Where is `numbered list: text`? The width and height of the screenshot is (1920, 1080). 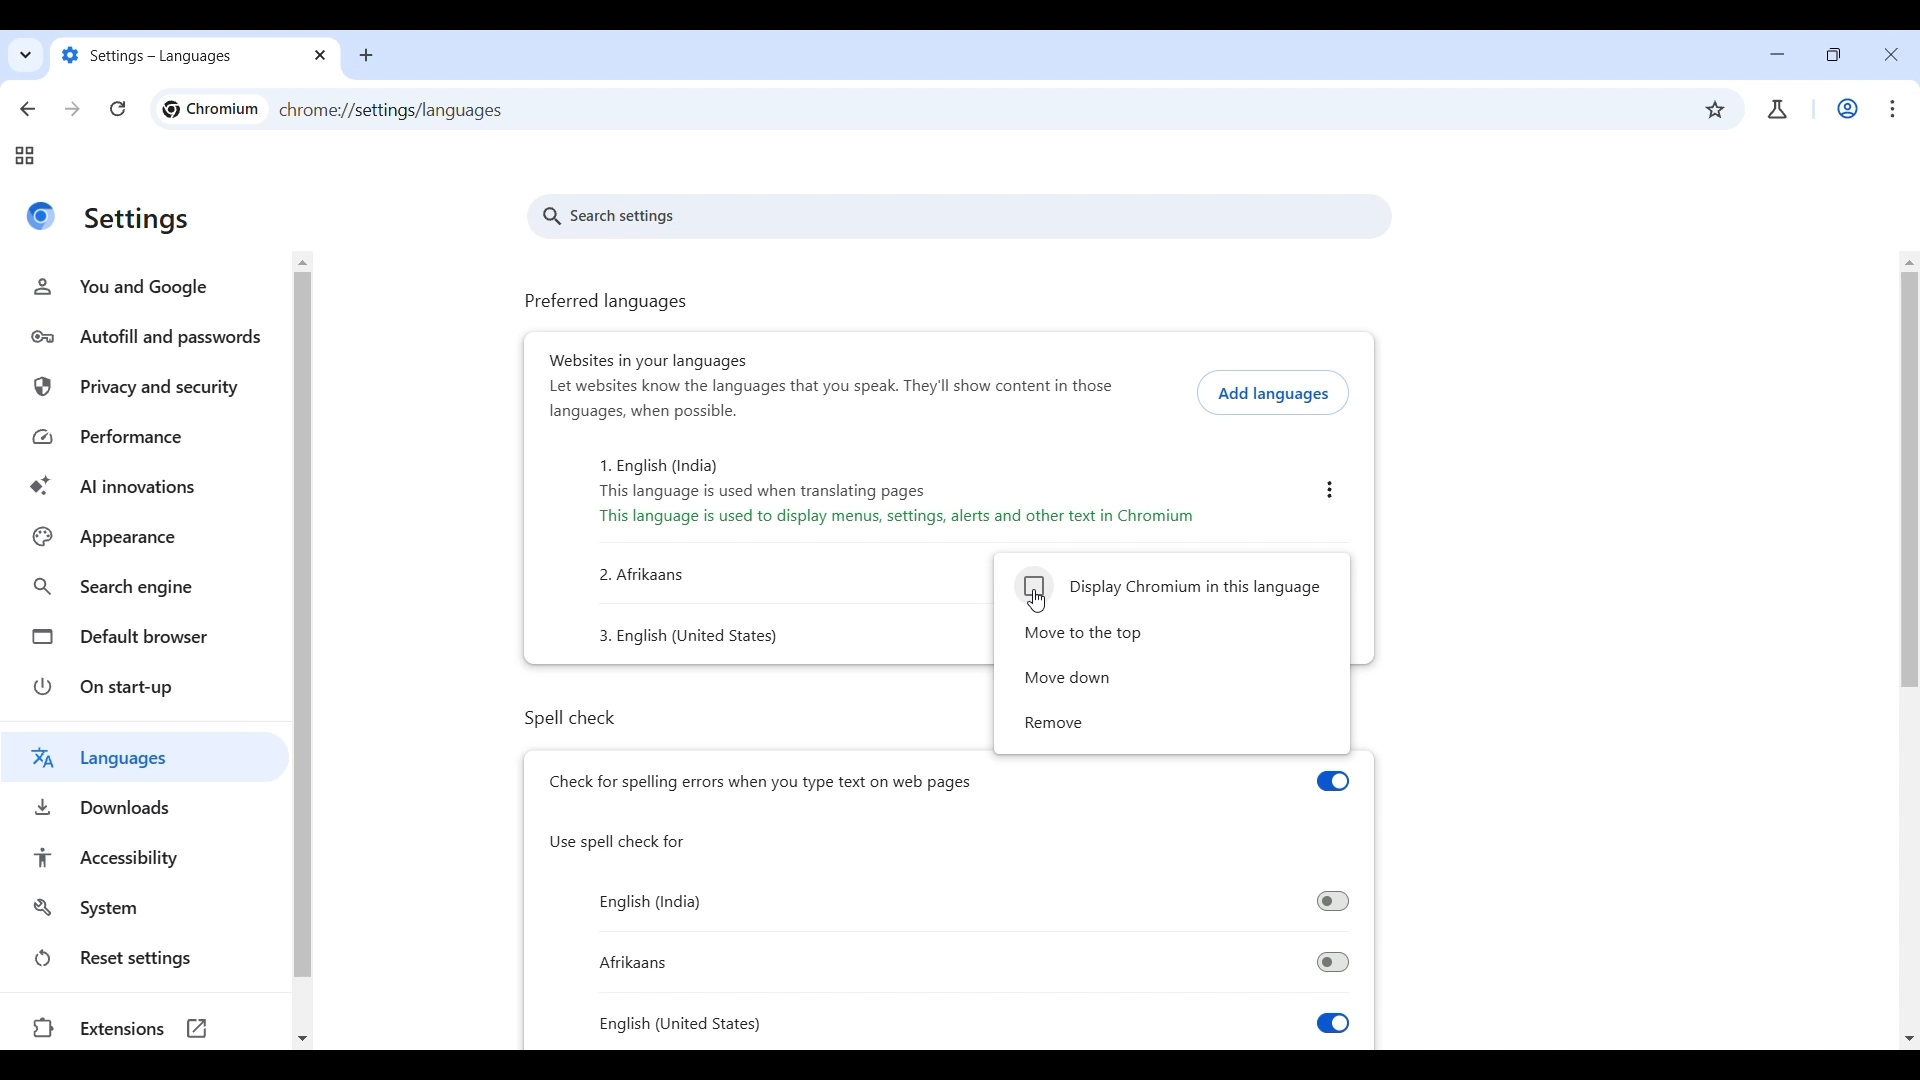
numbered list: text is located at coordinates (818, 492).